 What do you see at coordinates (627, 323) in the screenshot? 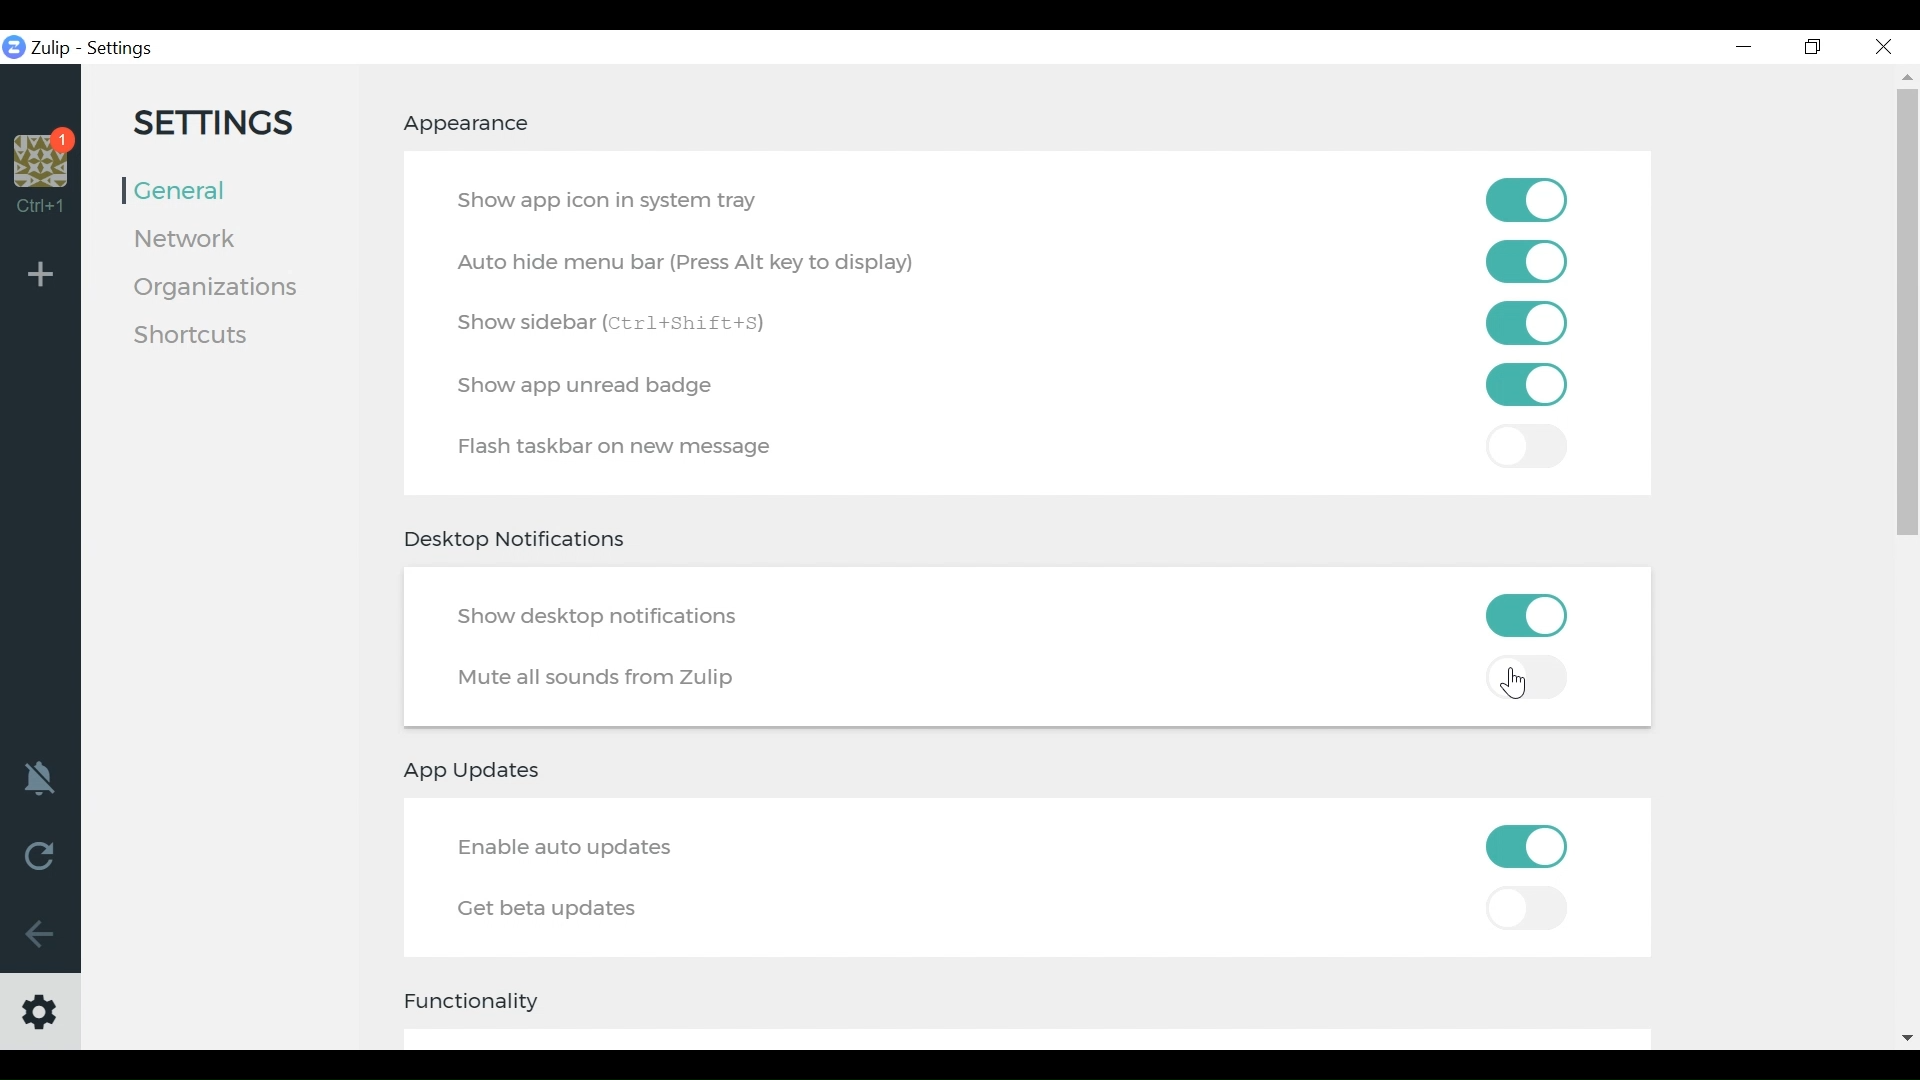
I see `Show Sidebar` at bounding box center [627, 323].